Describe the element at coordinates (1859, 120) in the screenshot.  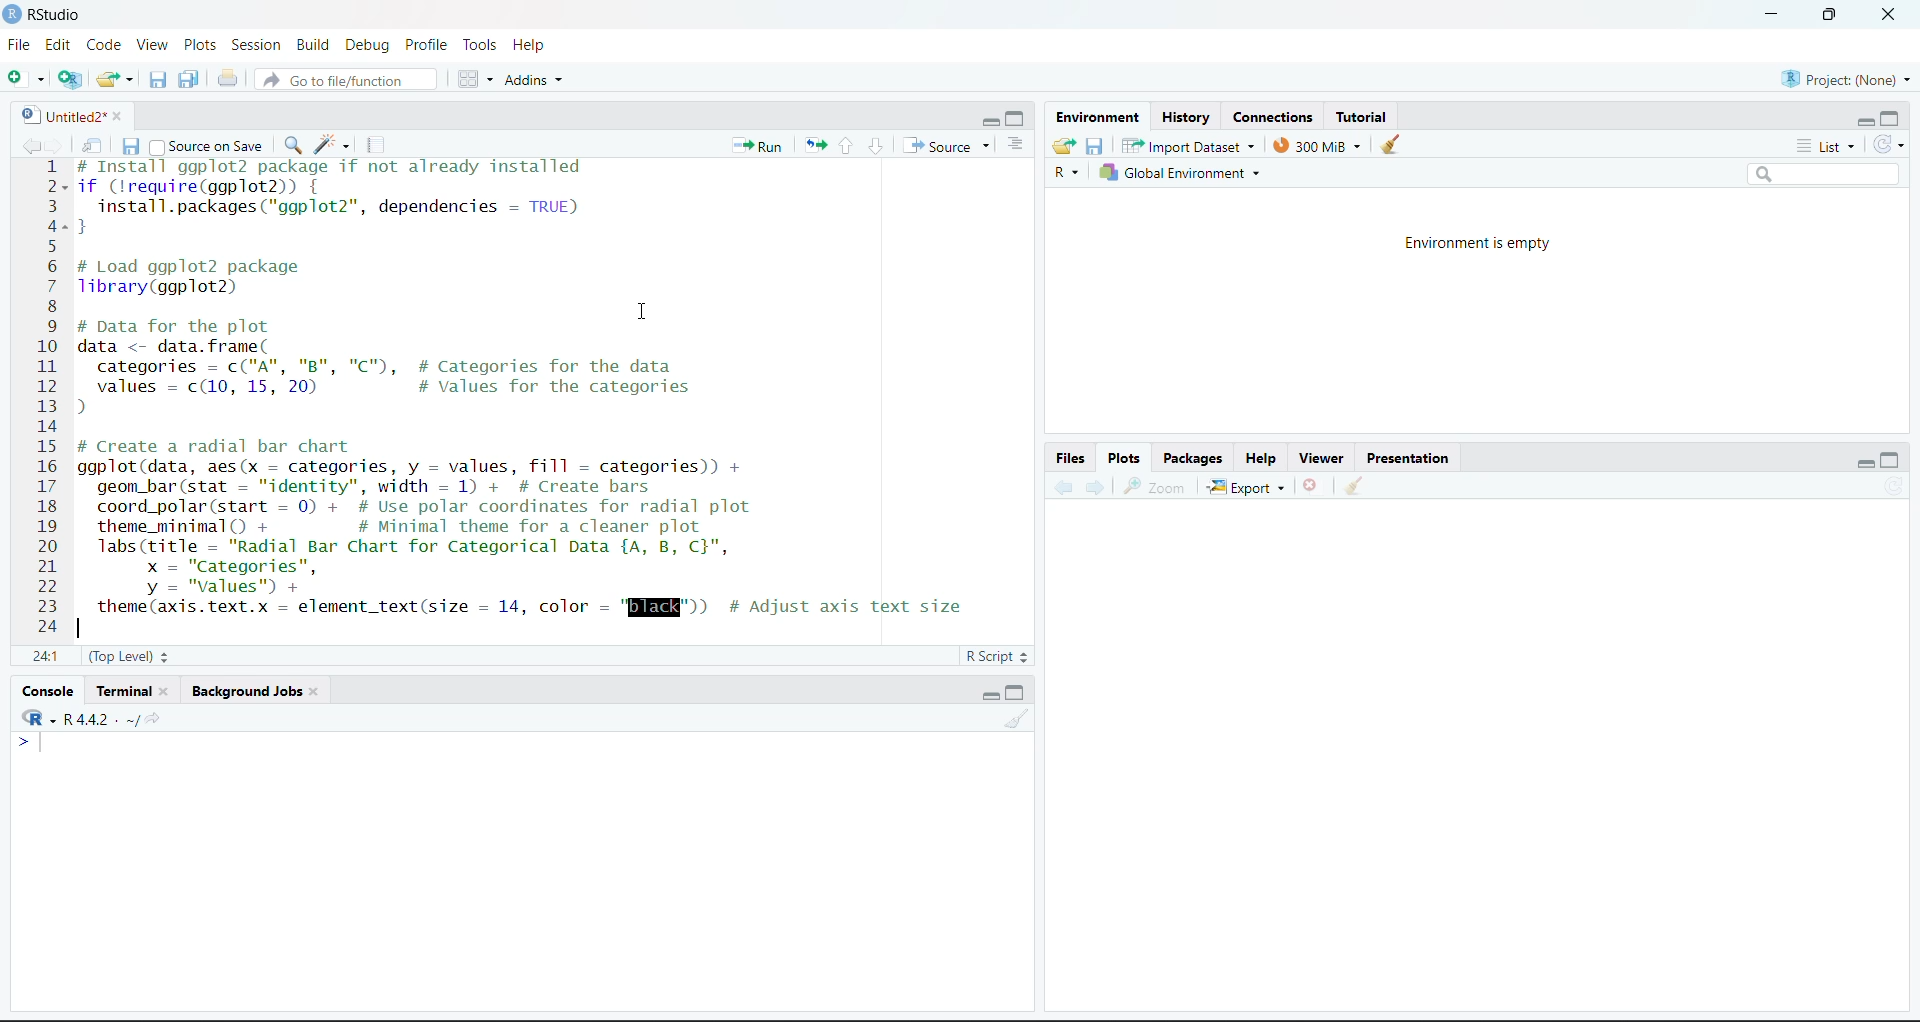
I see `hide r  script` at that location.